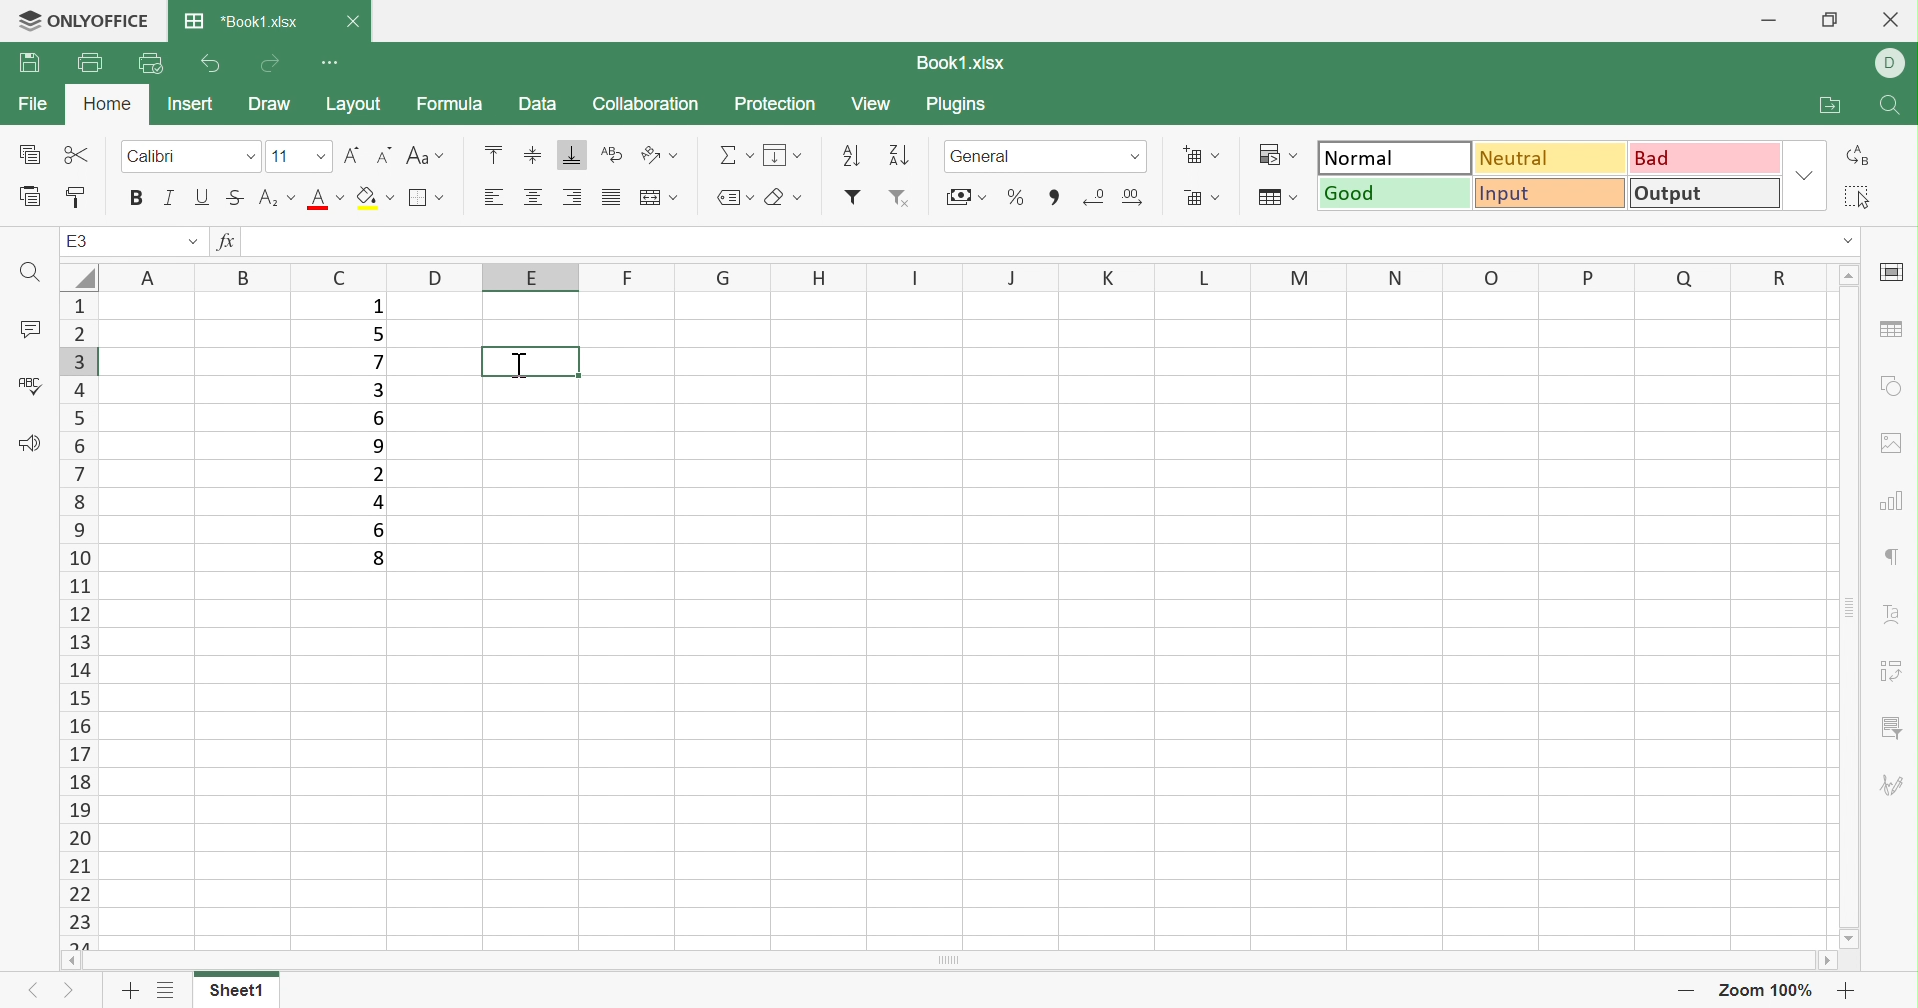 The height and width of the screenshot is (1008, 1918). I want to click on Calibri, so click(153, 158).